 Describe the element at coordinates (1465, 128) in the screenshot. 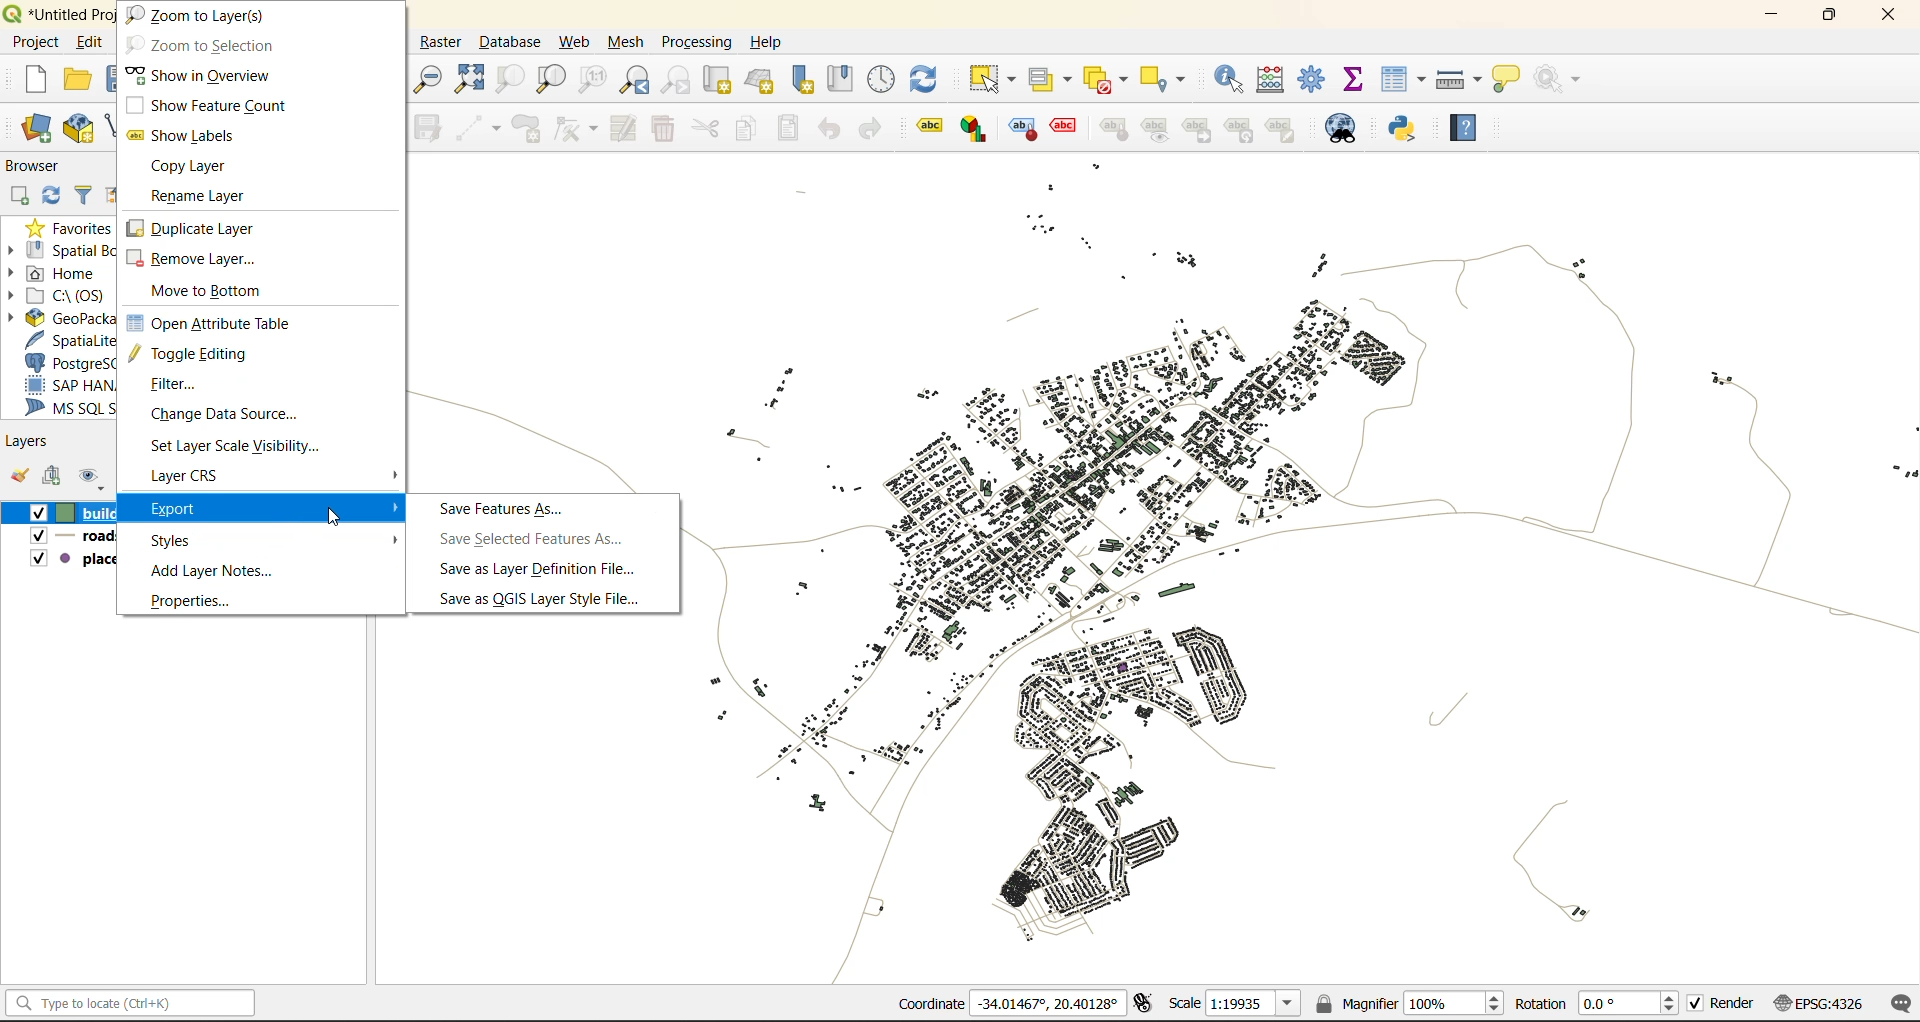

I see `help` at that location.